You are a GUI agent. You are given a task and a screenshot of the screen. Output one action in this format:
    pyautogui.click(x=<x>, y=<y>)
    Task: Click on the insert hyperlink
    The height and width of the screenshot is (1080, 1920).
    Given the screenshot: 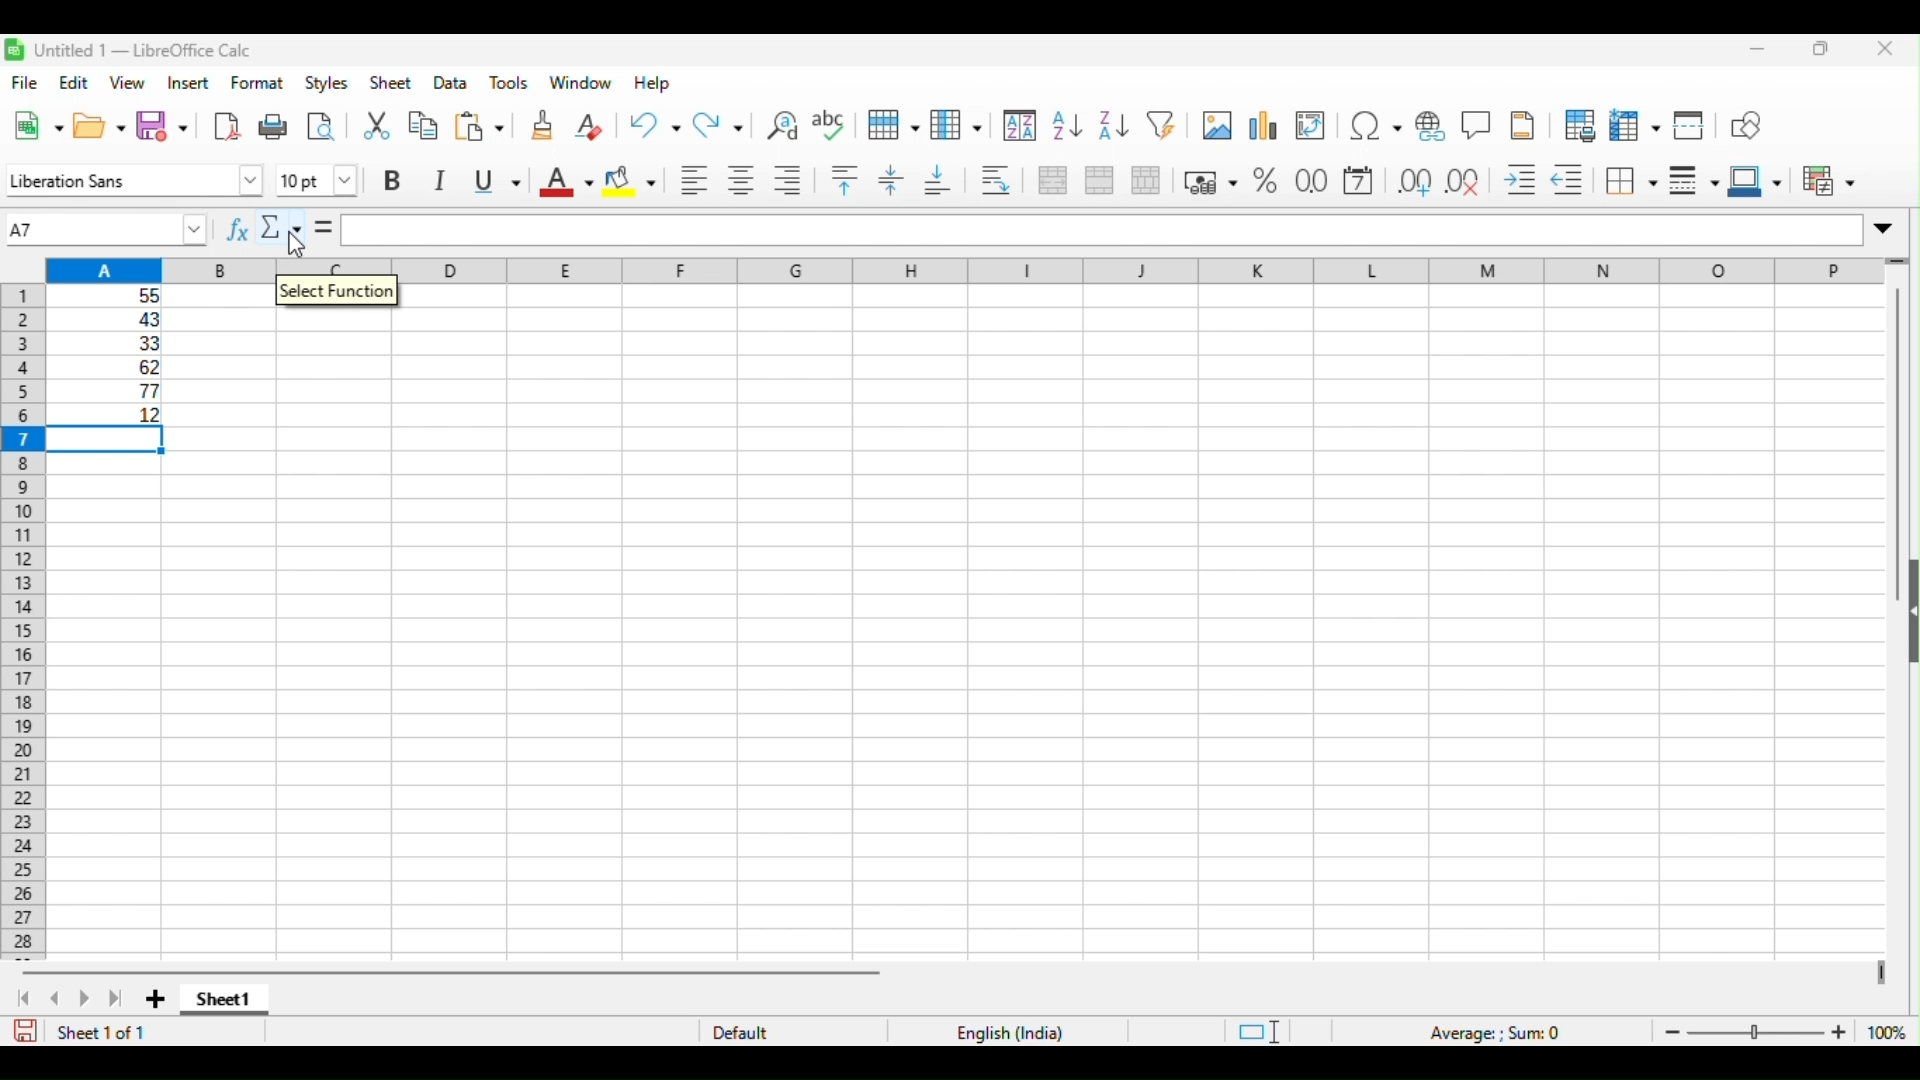 What is the action you would take?
    pyautogui.click(x=1433, y=123)
    